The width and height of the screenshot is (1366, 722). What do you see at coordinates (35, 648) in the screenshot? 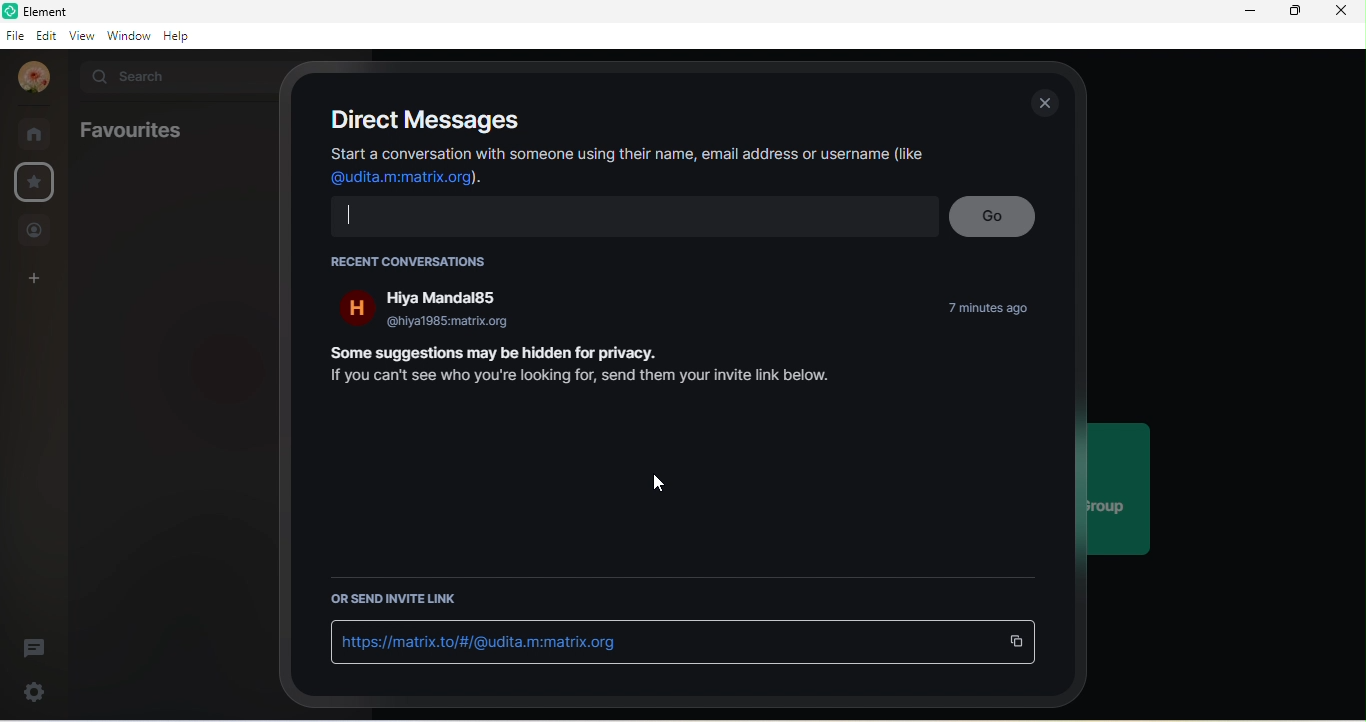
I see `thread` at bounding box center [35, 648].